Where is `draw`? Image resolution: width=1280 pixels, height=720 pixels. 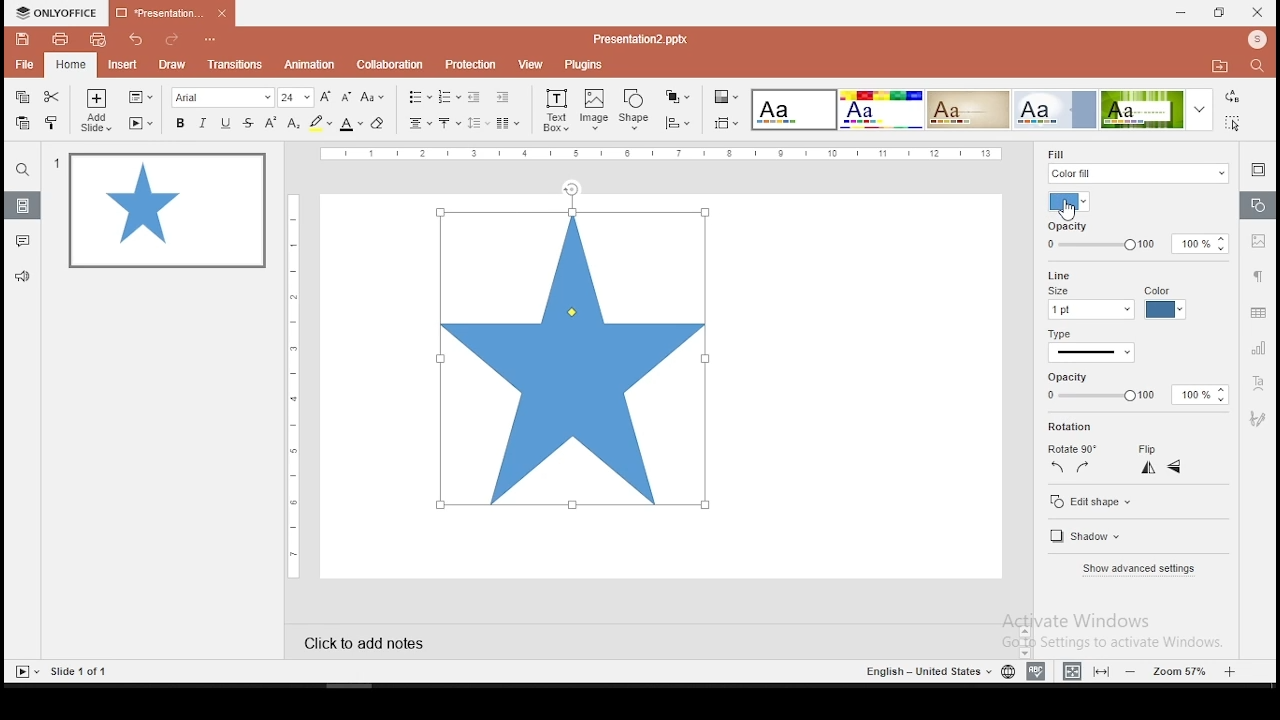
draw is located at coordinates (173, 65).